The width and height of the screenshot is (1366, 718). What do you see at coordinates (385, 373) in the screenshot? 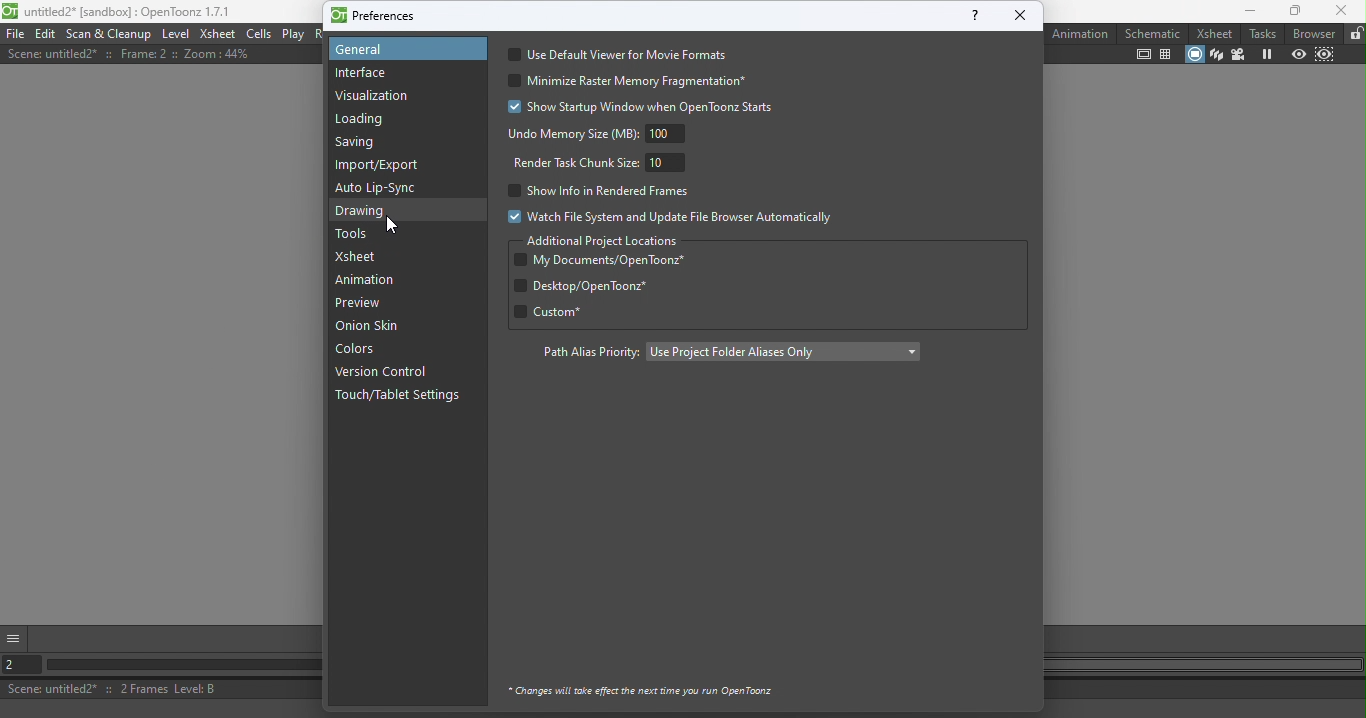
I see `Version control` at bounding box center [385, 373].